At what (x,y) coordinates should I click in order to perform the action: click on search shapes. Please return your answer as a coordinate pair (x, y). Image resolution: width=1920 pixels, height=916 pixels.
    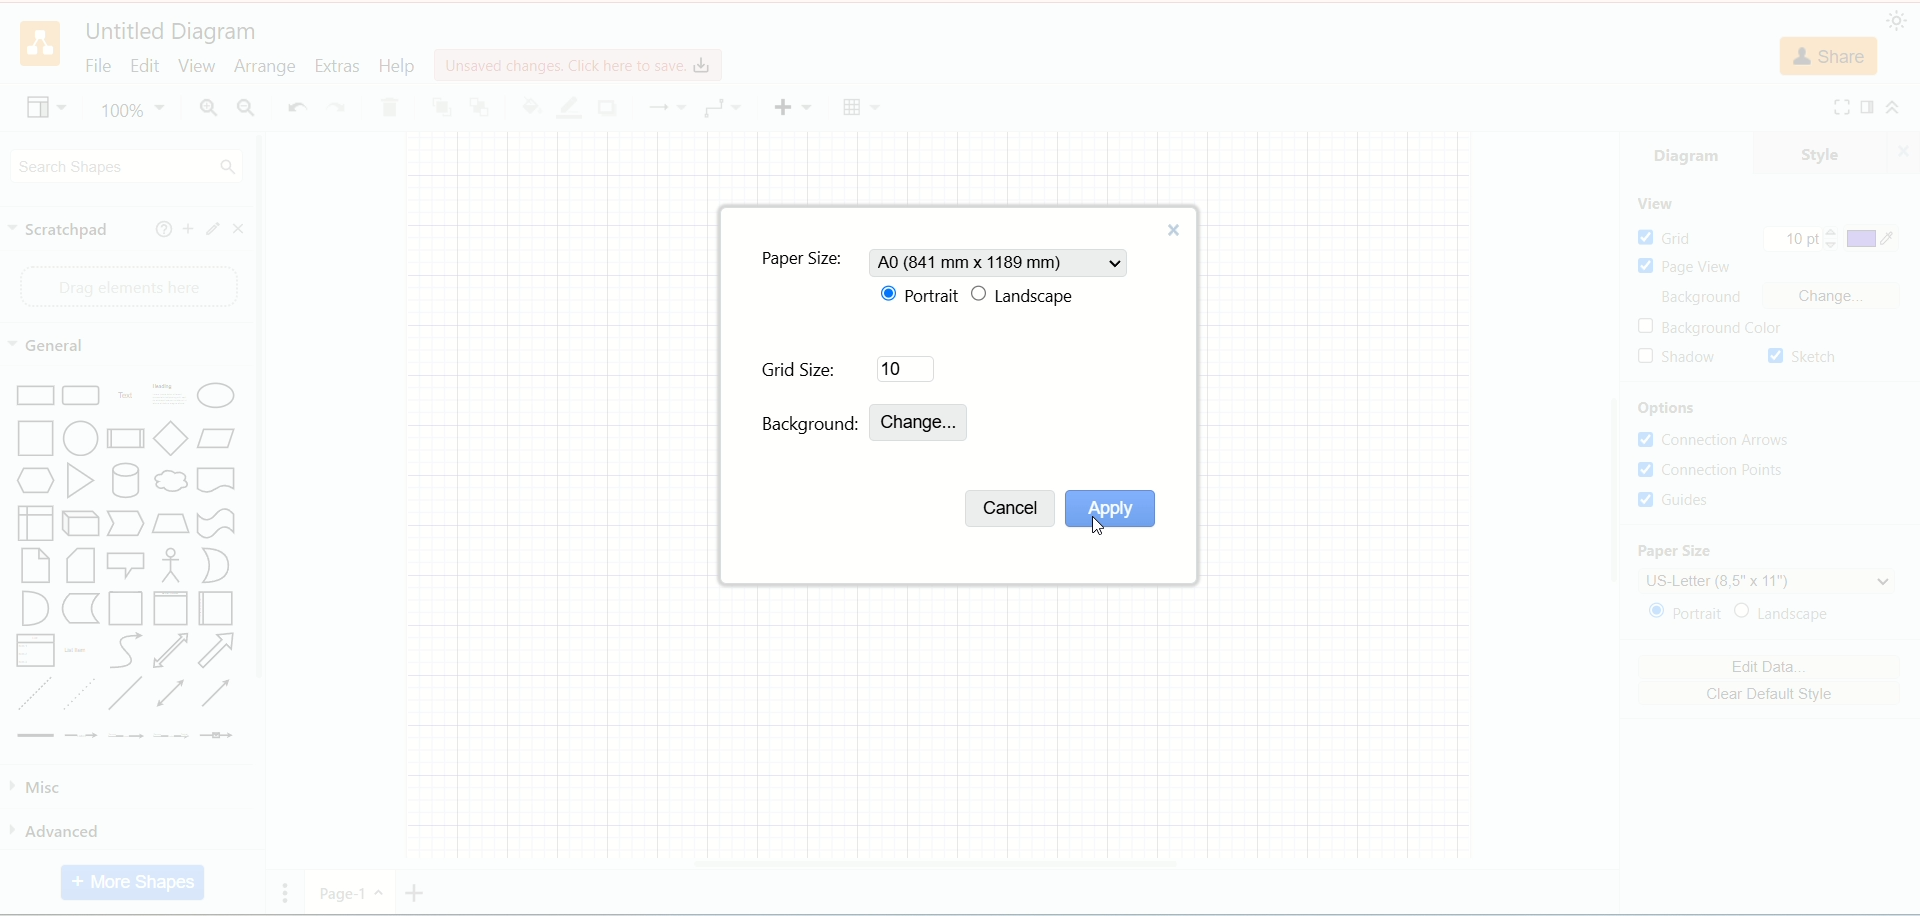
    Looking at the image, I should click on (126, 165).